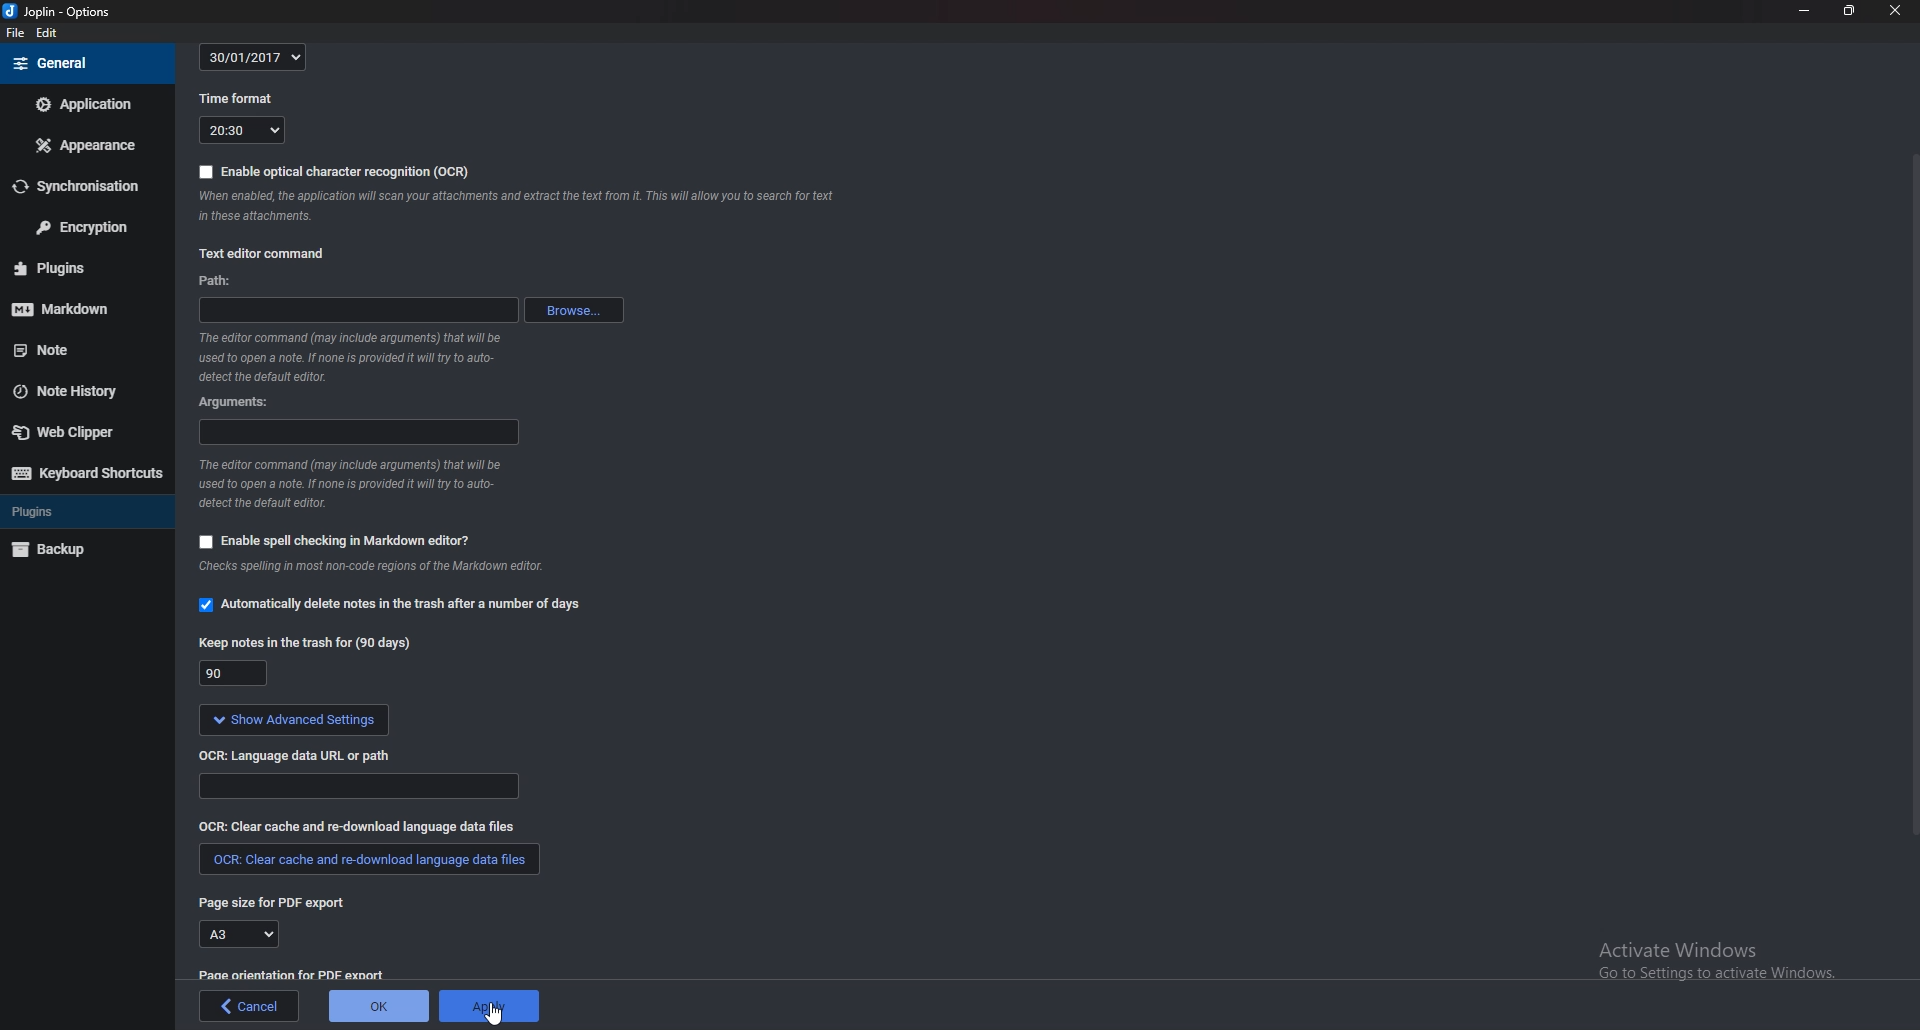  What do you see at coordinates (252, 58) in the screenshot?
I see `30/01/2017` at bounding box center [252, 58].